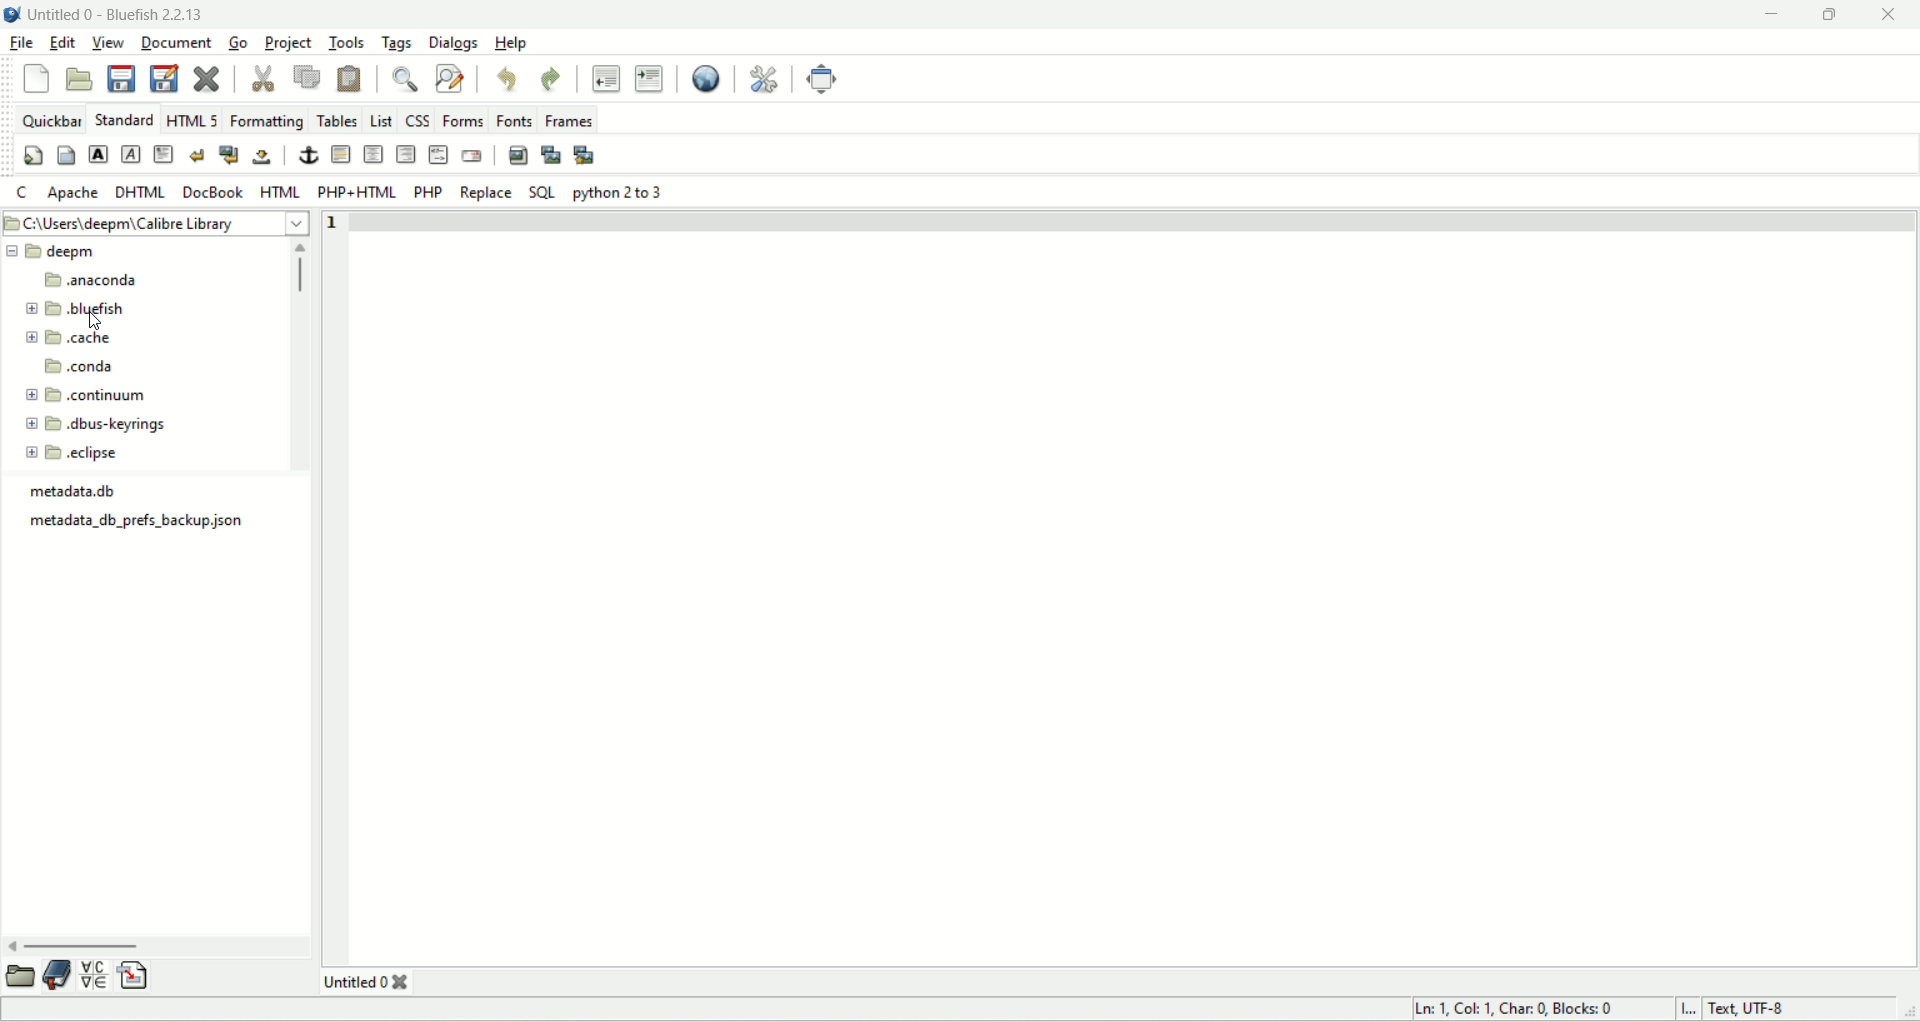  Describe the element at coordinates (297, 351) in the screenshot. I see `vertical scroll bar` at that location.